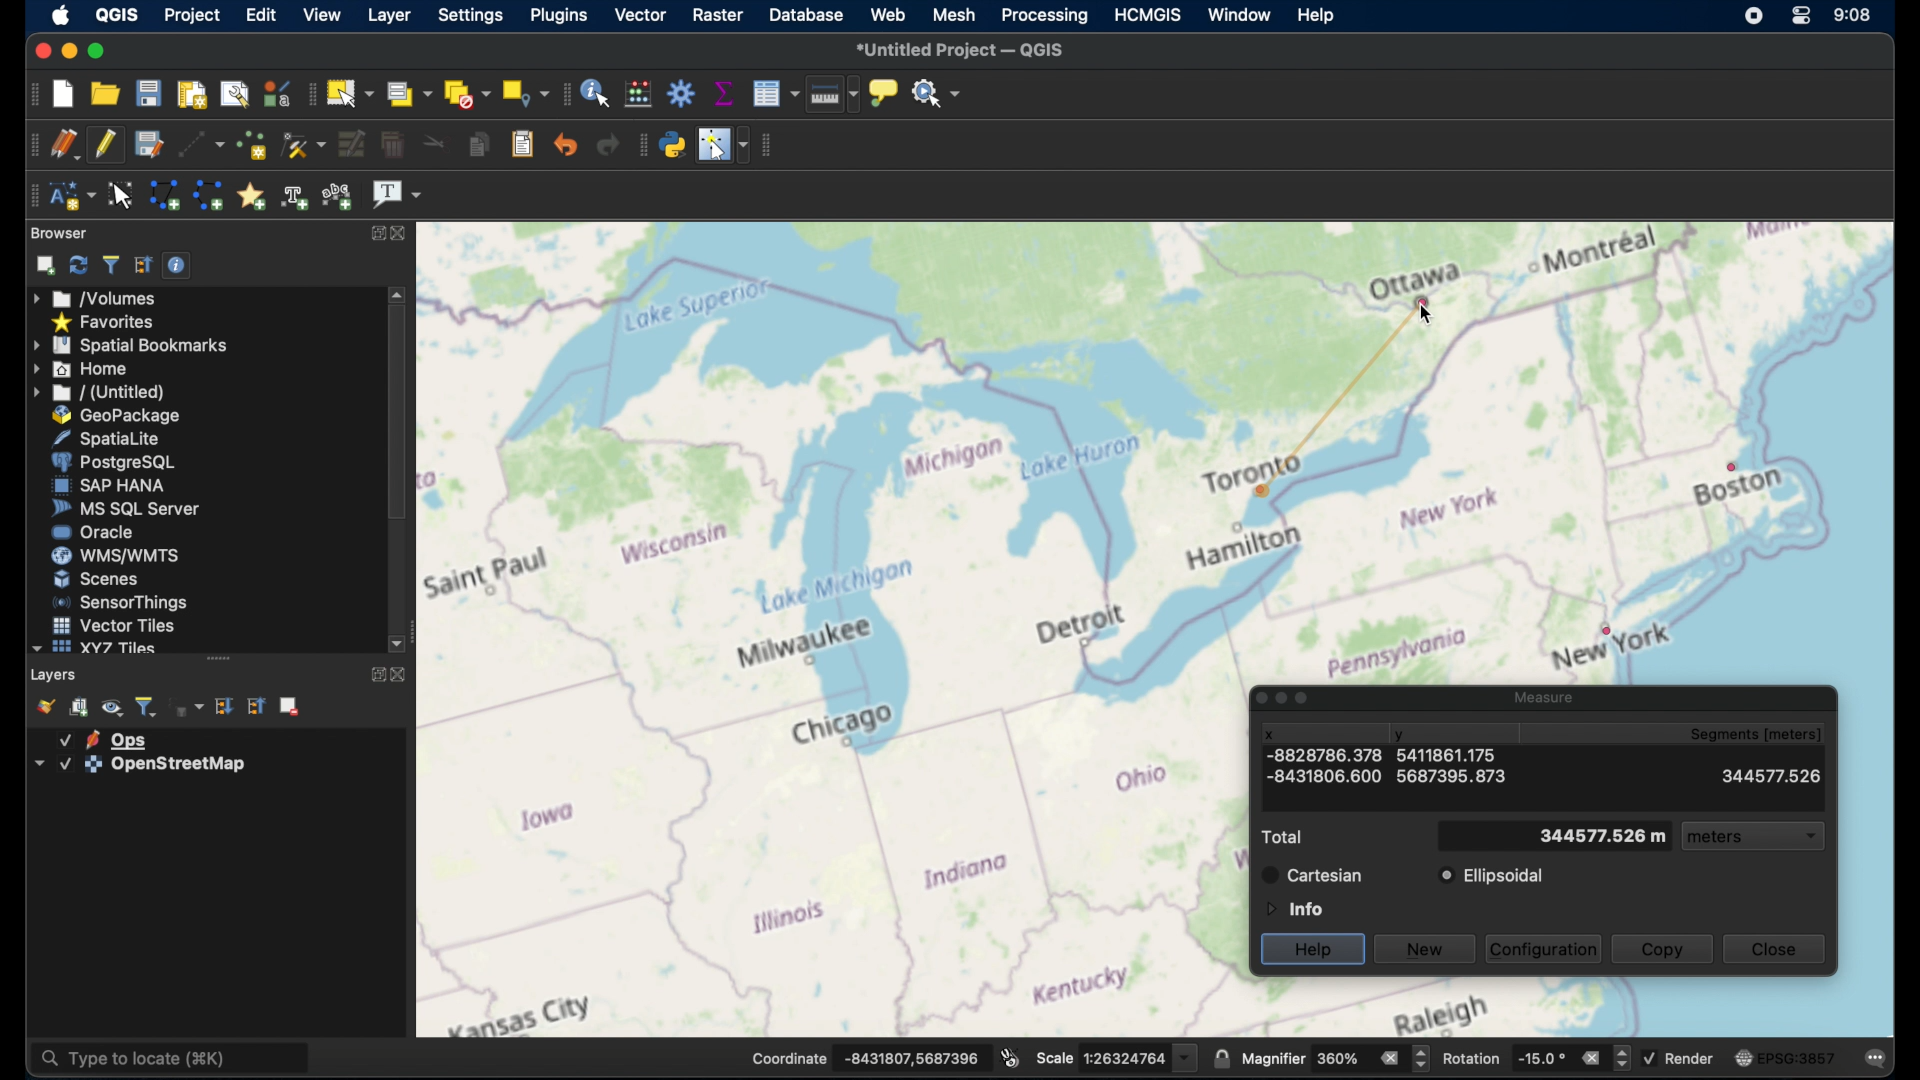  What do you see at coordinates (29, 145) in the screenshot?
I see `digitizing toolbar` at bounding box center [29, 145].